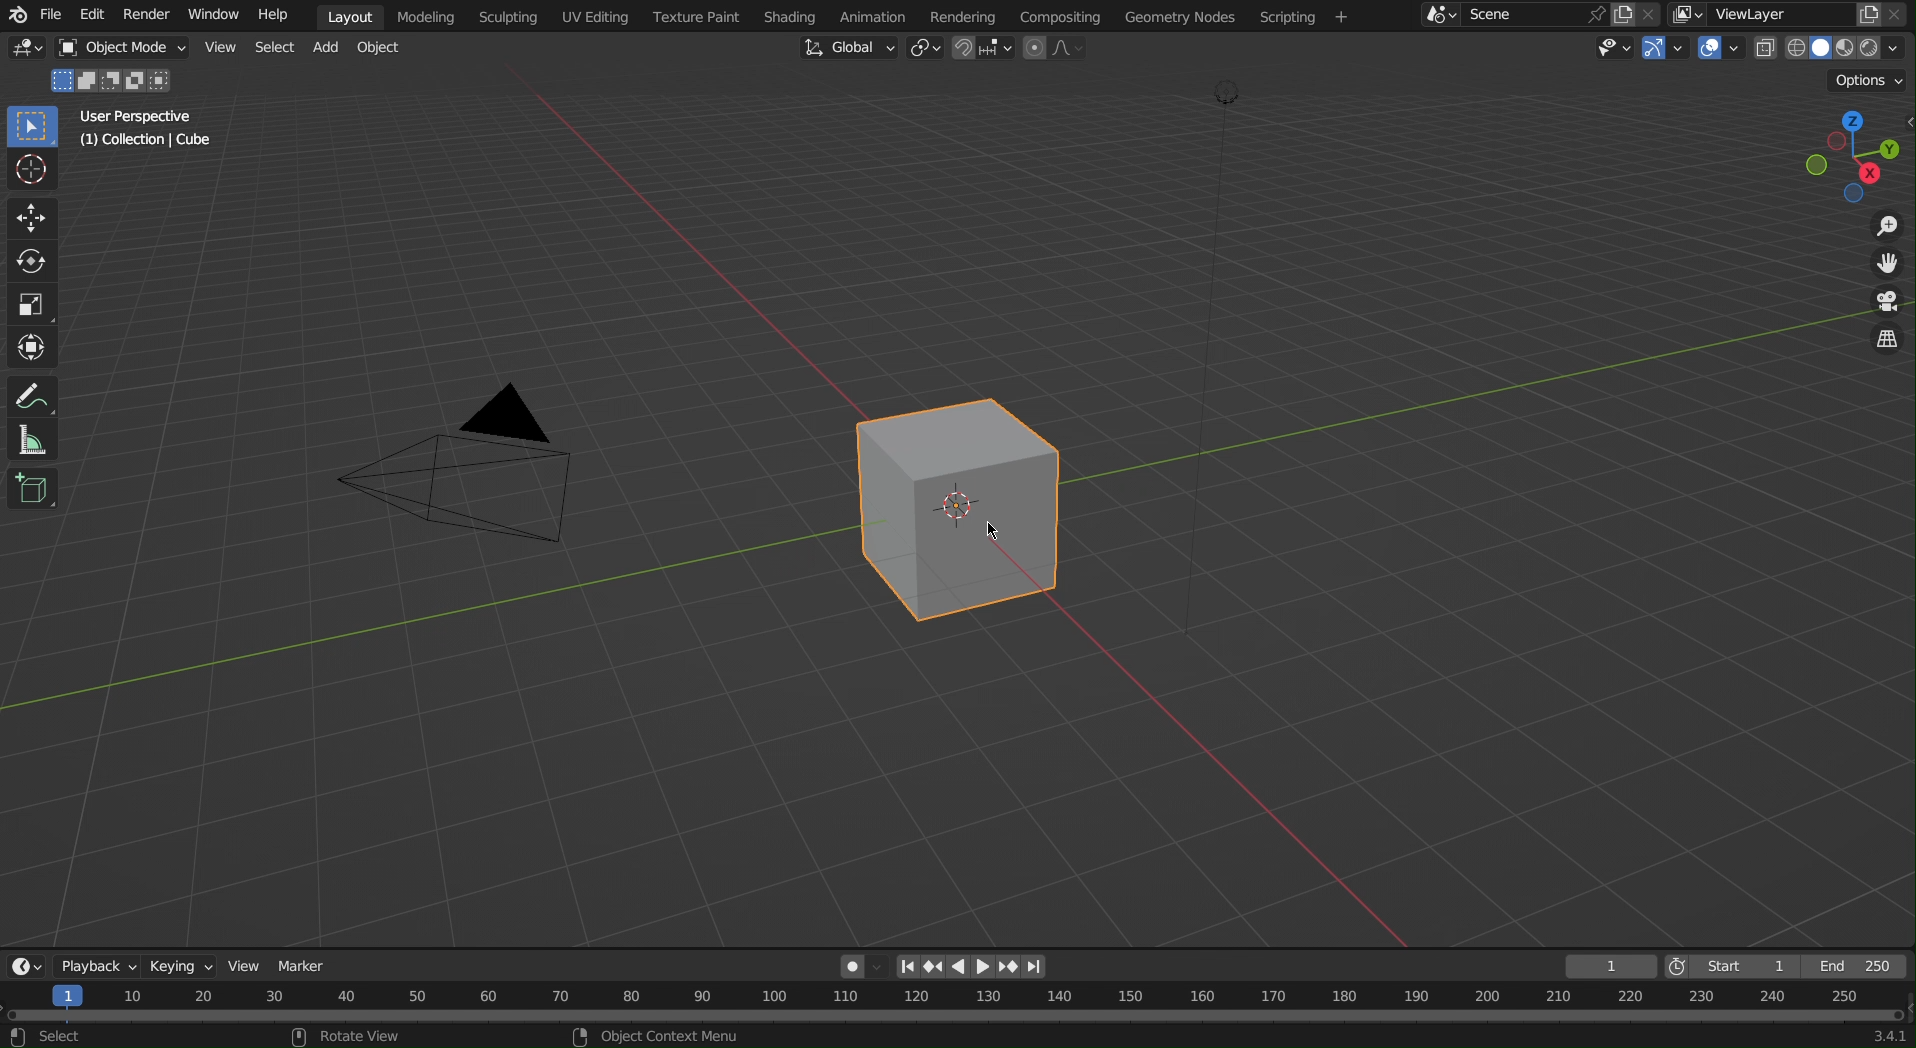 The height and width of the screenshot is (1048, 1916). I want to click on More layers, so click(1683, 13).